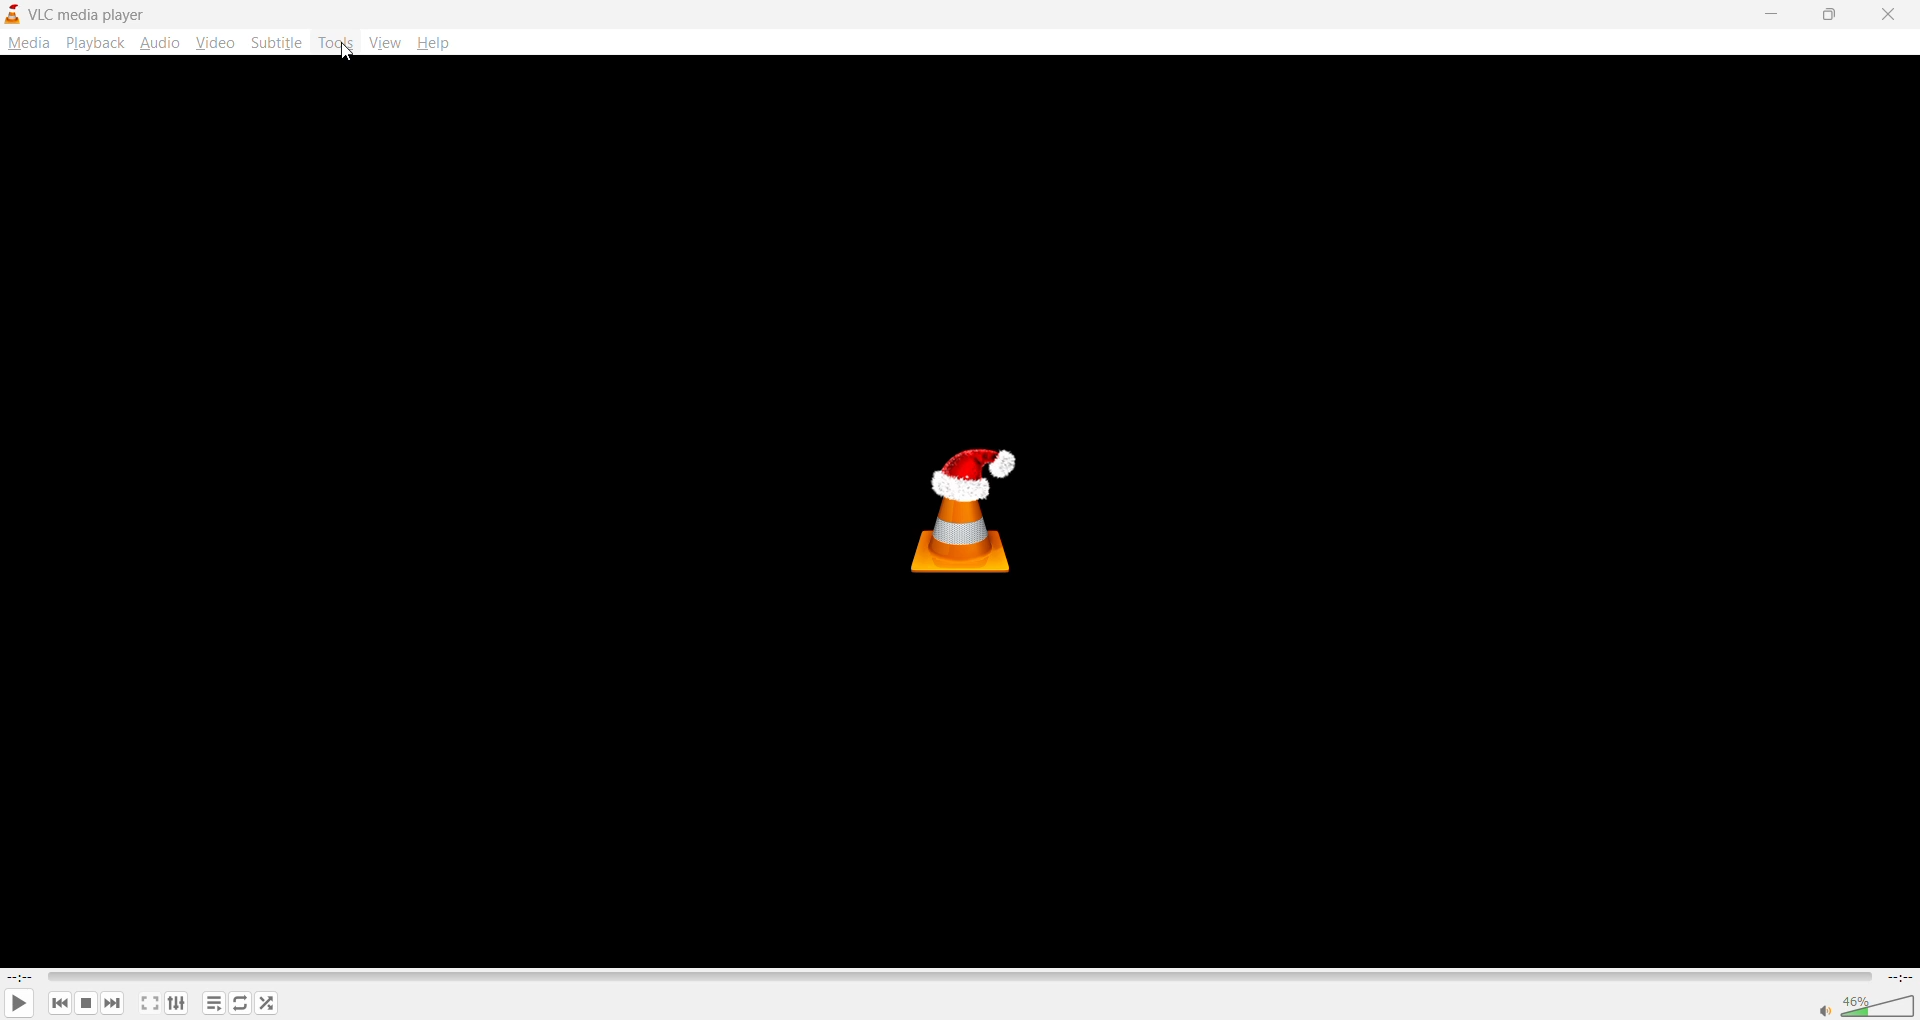 The width and height of the screenshot is (1920, 1020). Describe the element at coordinates (335, 45) in the screenshot. I see `tools` at that location.